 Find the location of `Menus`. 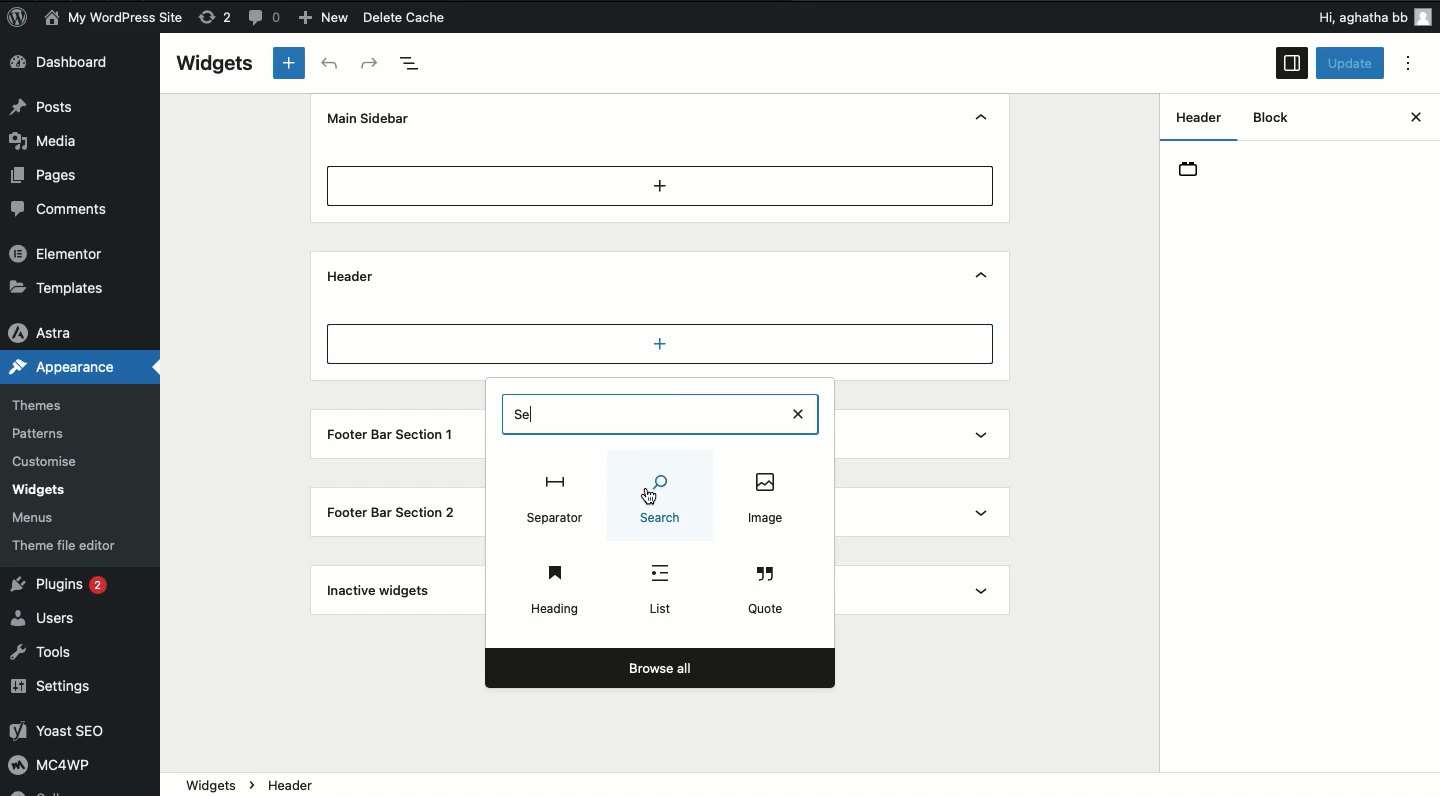

Menus is located at coordinates (44, 515).